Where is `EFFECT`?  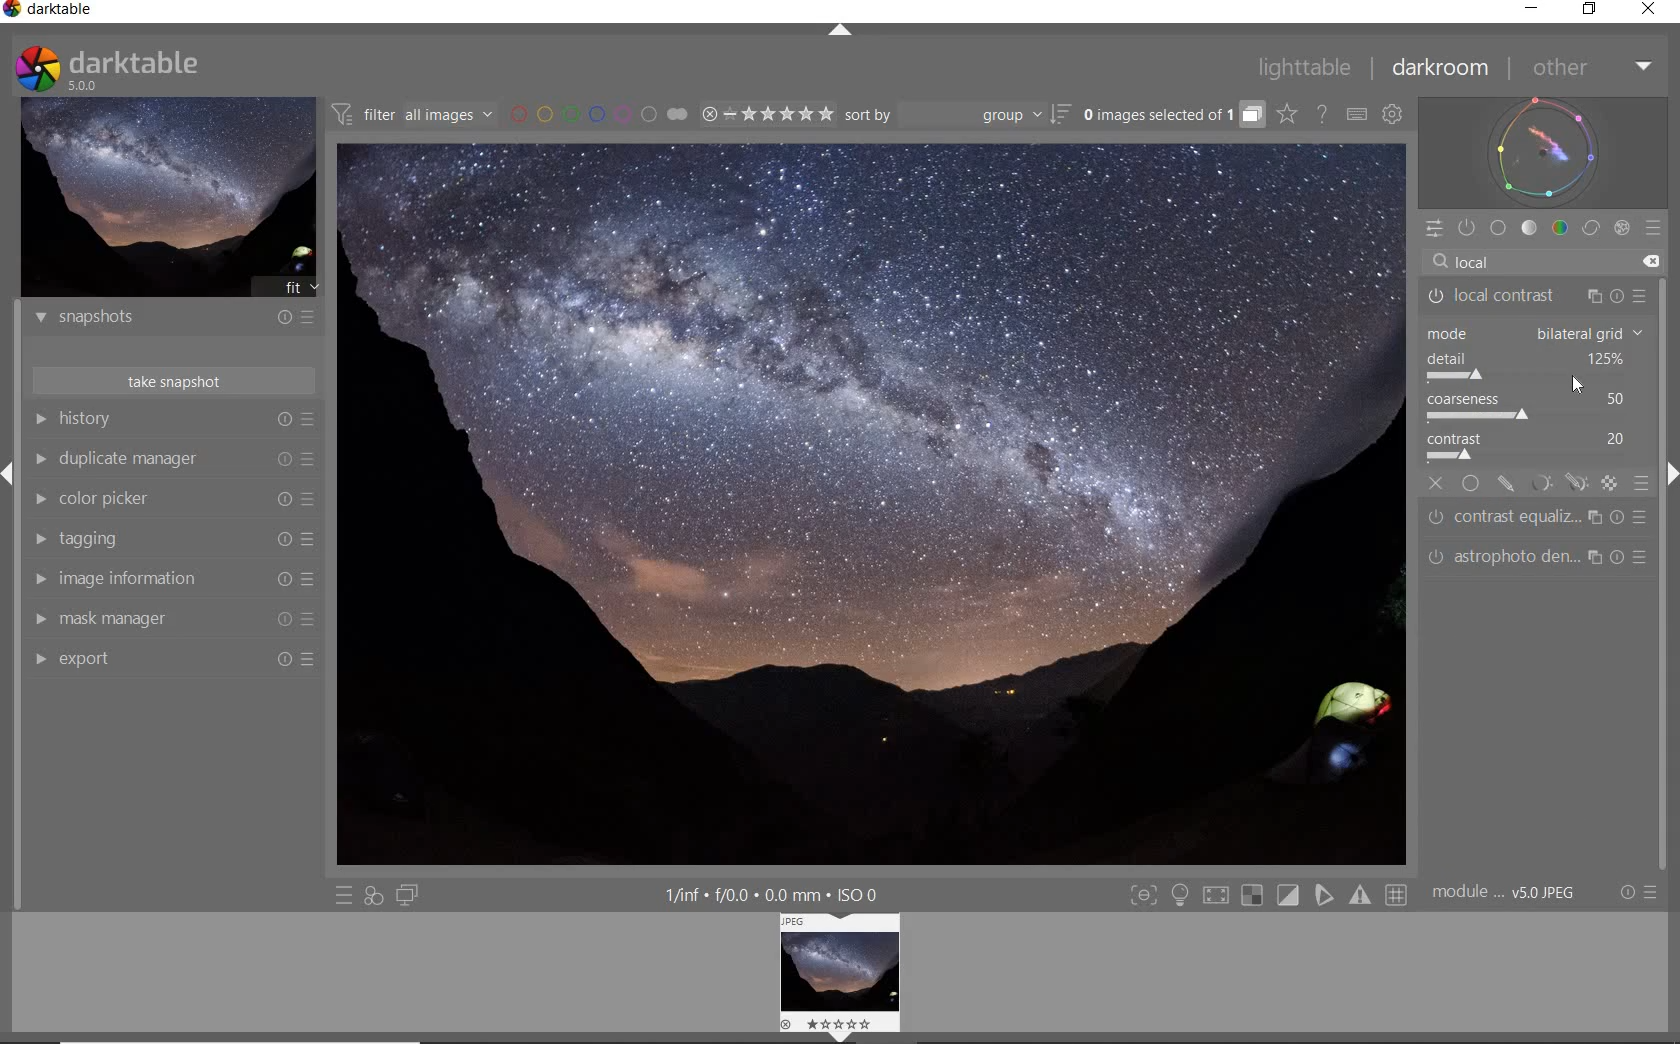 EFFECT is located at coordinates (1621, 228).